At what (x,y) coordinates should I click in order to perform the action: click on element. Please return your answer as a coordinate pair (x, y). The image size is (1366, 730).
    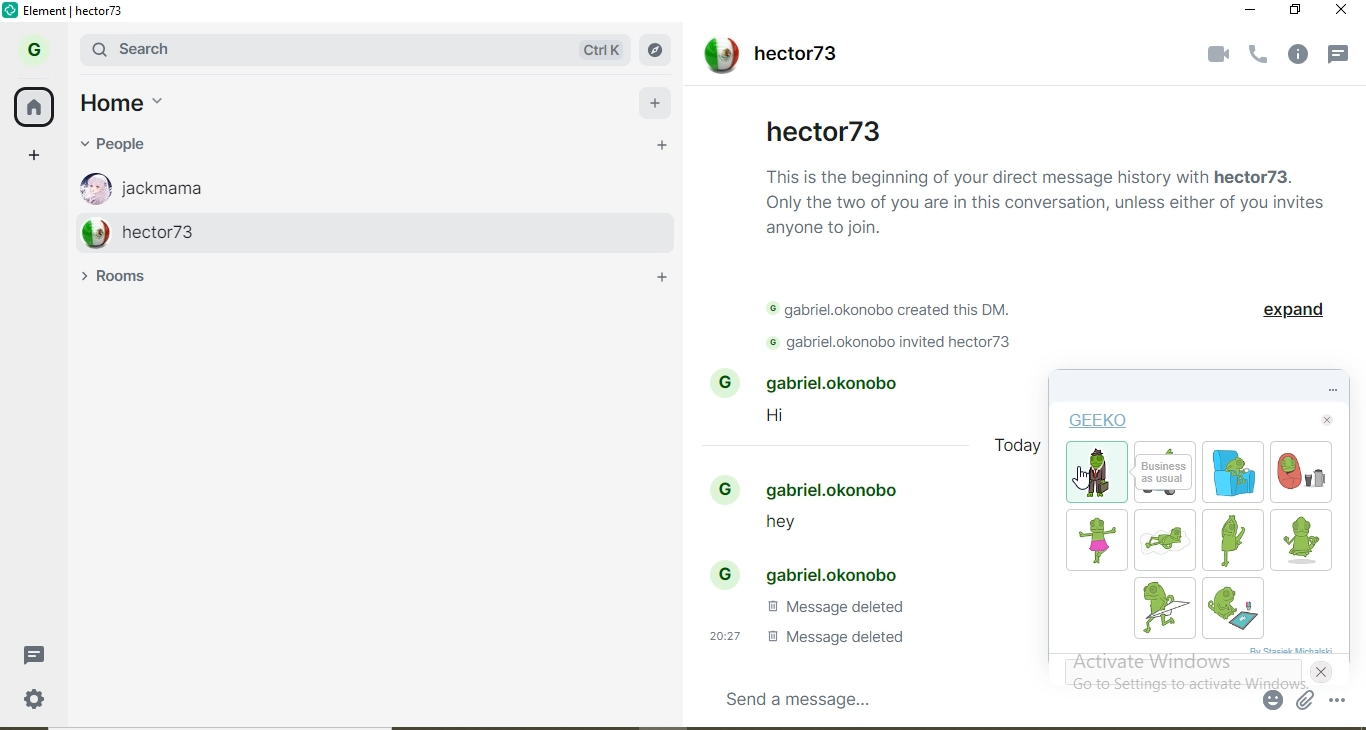
    Looking at the image, I should click on (74, 11).